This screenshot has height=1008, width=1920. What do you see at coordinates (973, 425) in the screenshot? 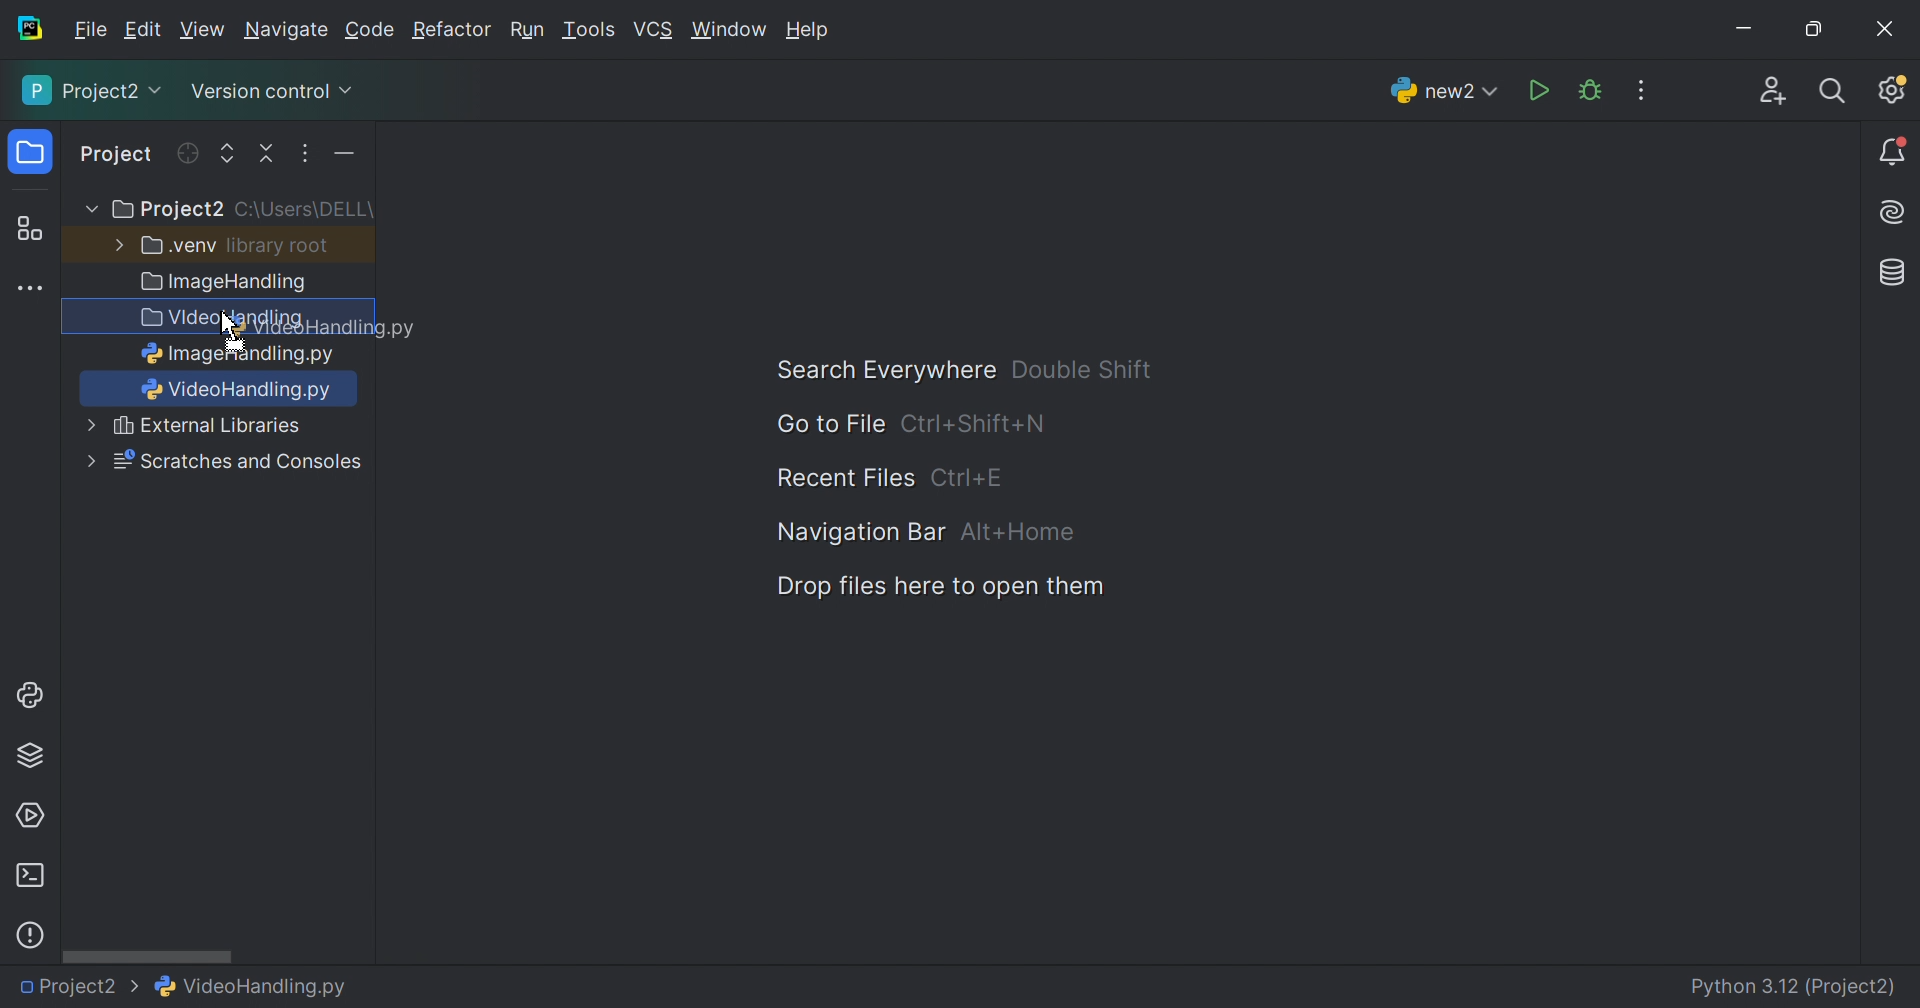
I see `Ctrl+Shuft+N` at bounding box center [973, 425].